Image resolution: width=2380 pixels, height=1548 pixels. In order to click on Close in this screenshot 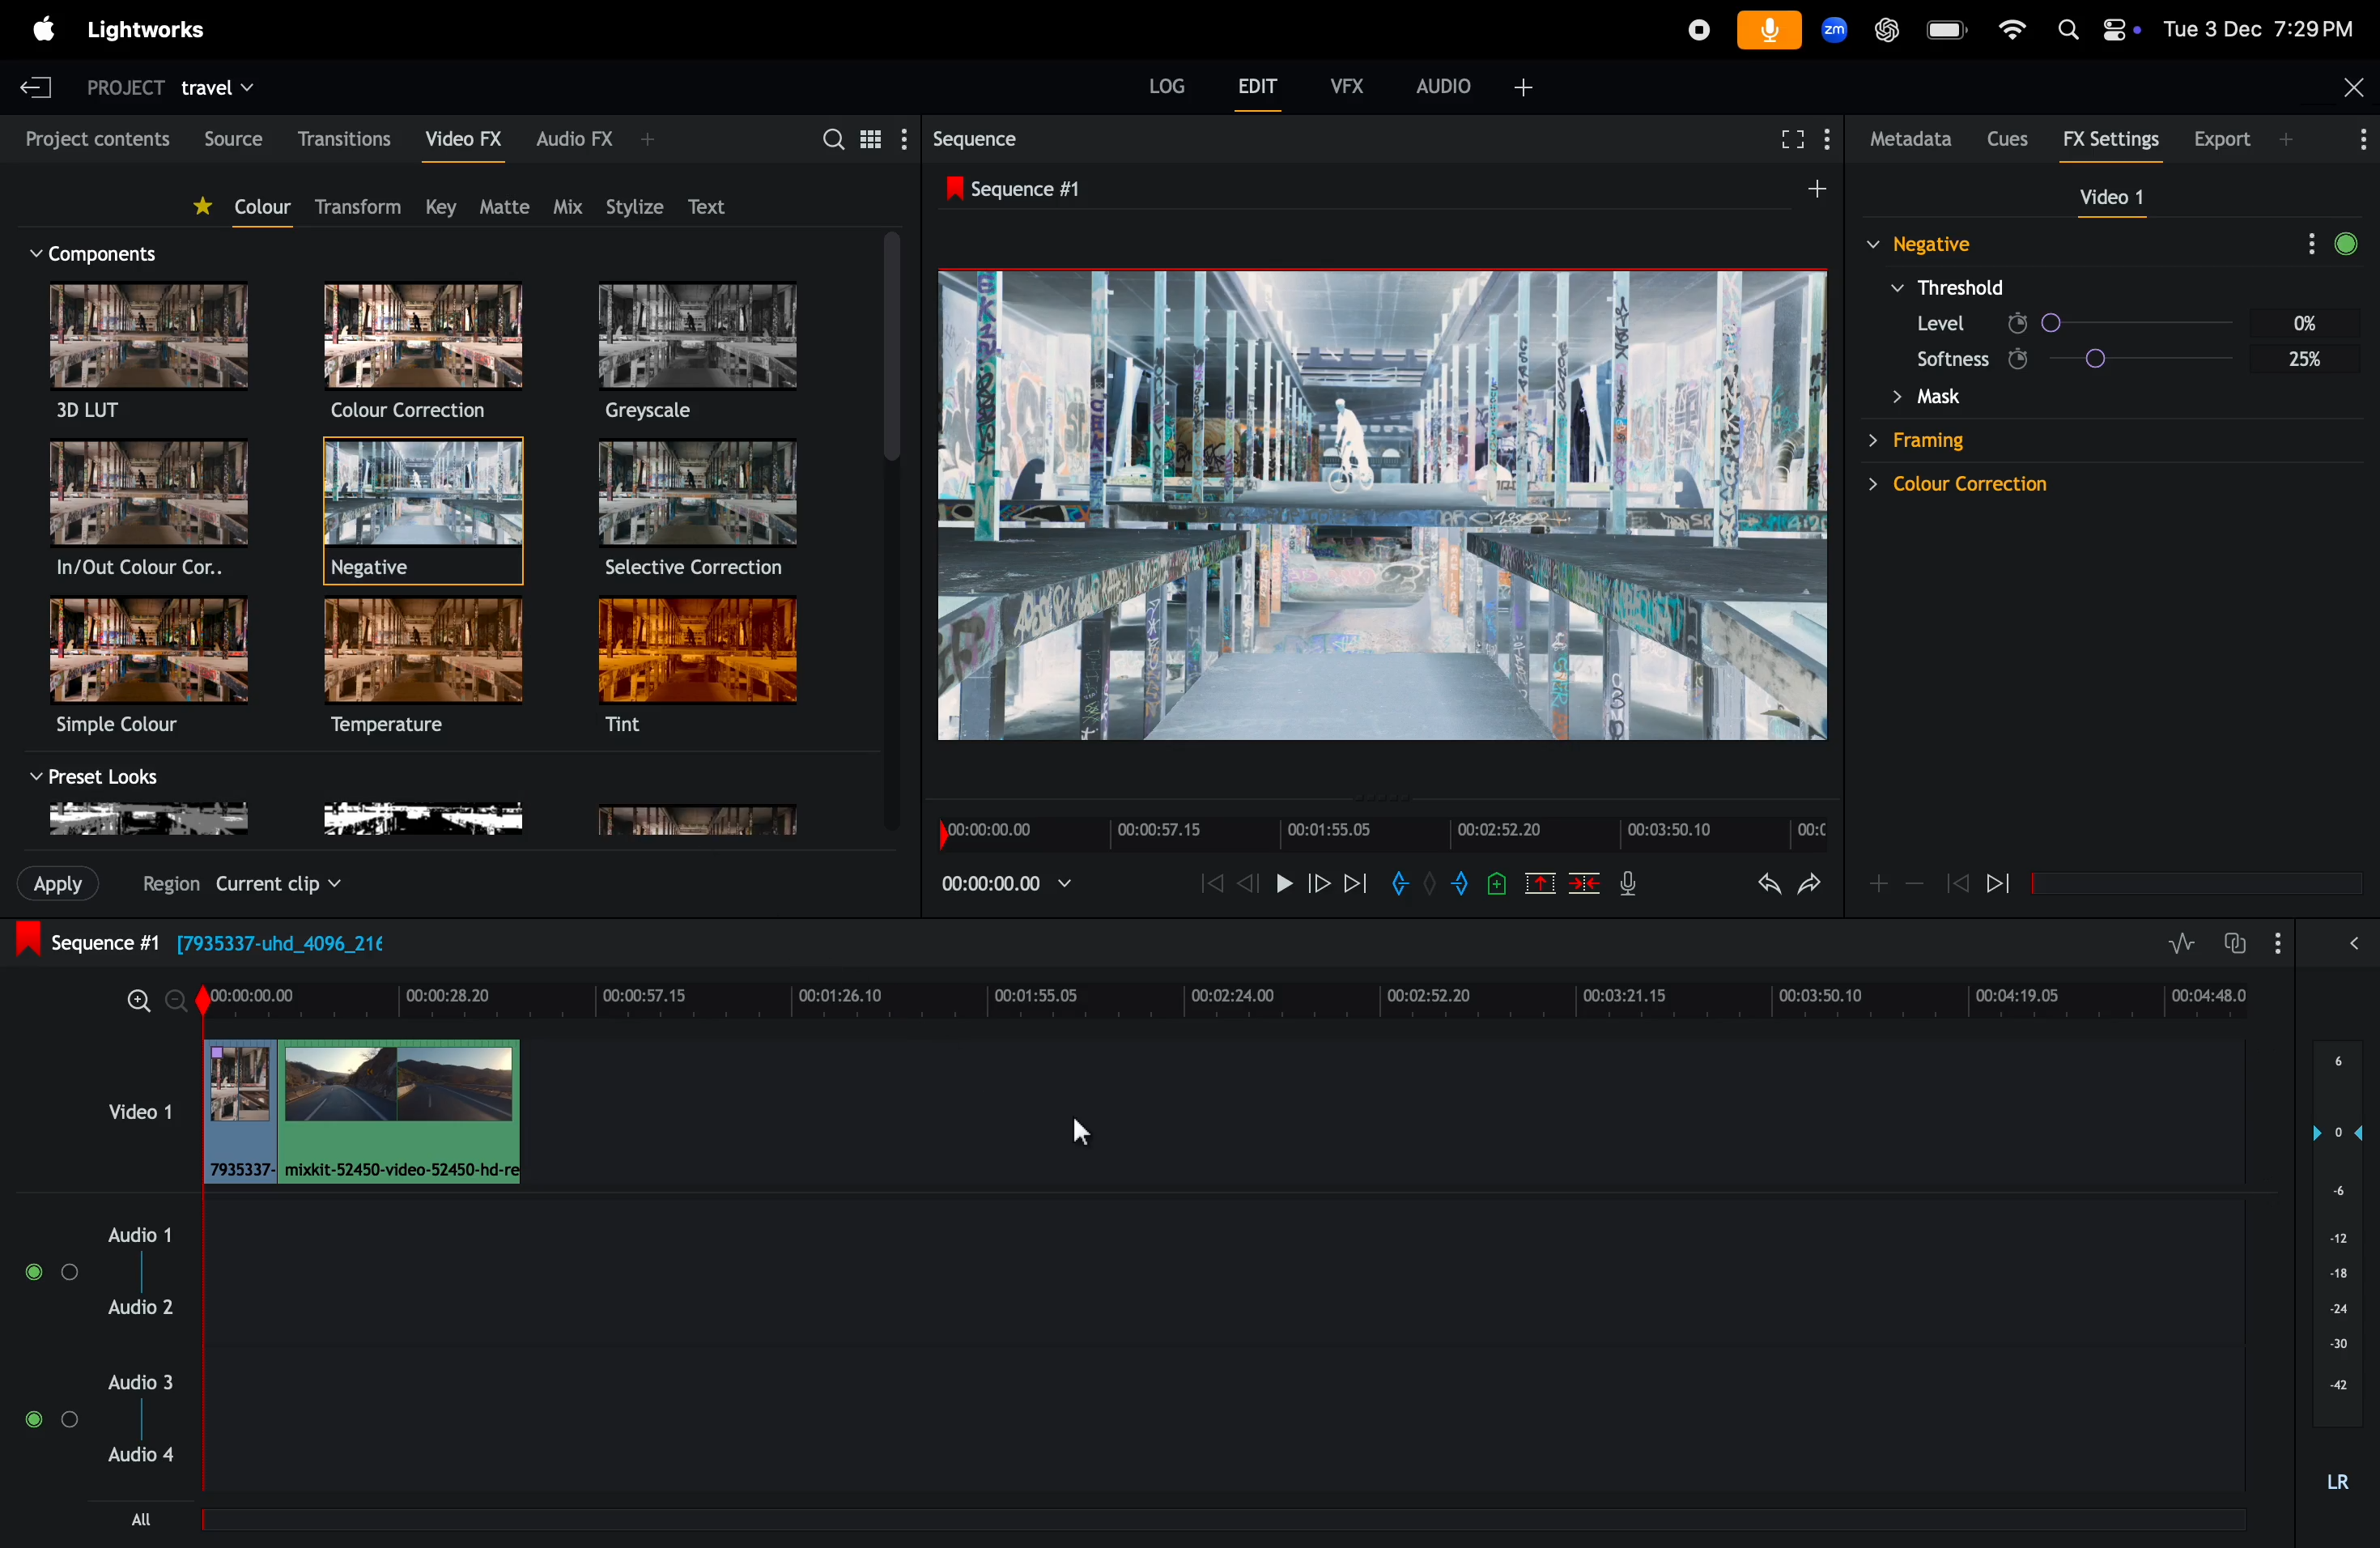, I will do `click(2355, 87)`.